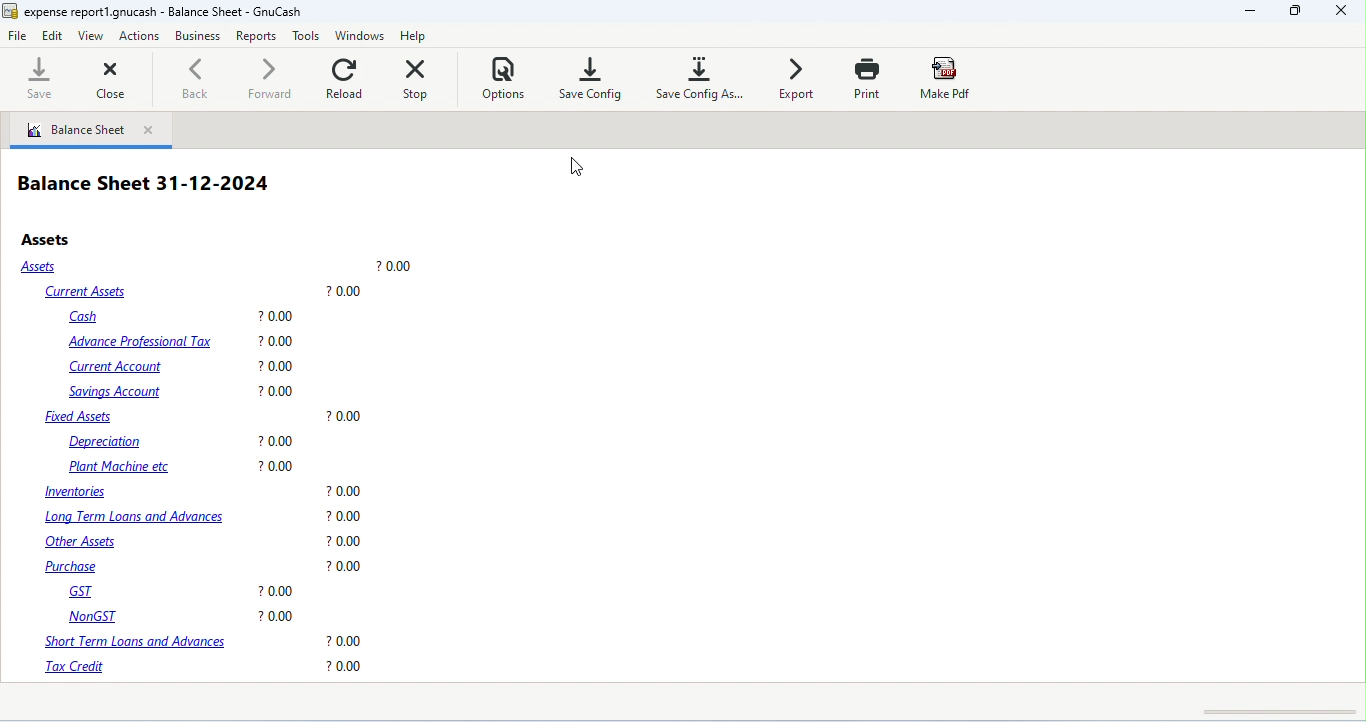 The width and height of the screenshot is (1366, 722). I want to click on tool, so click(306, 36).